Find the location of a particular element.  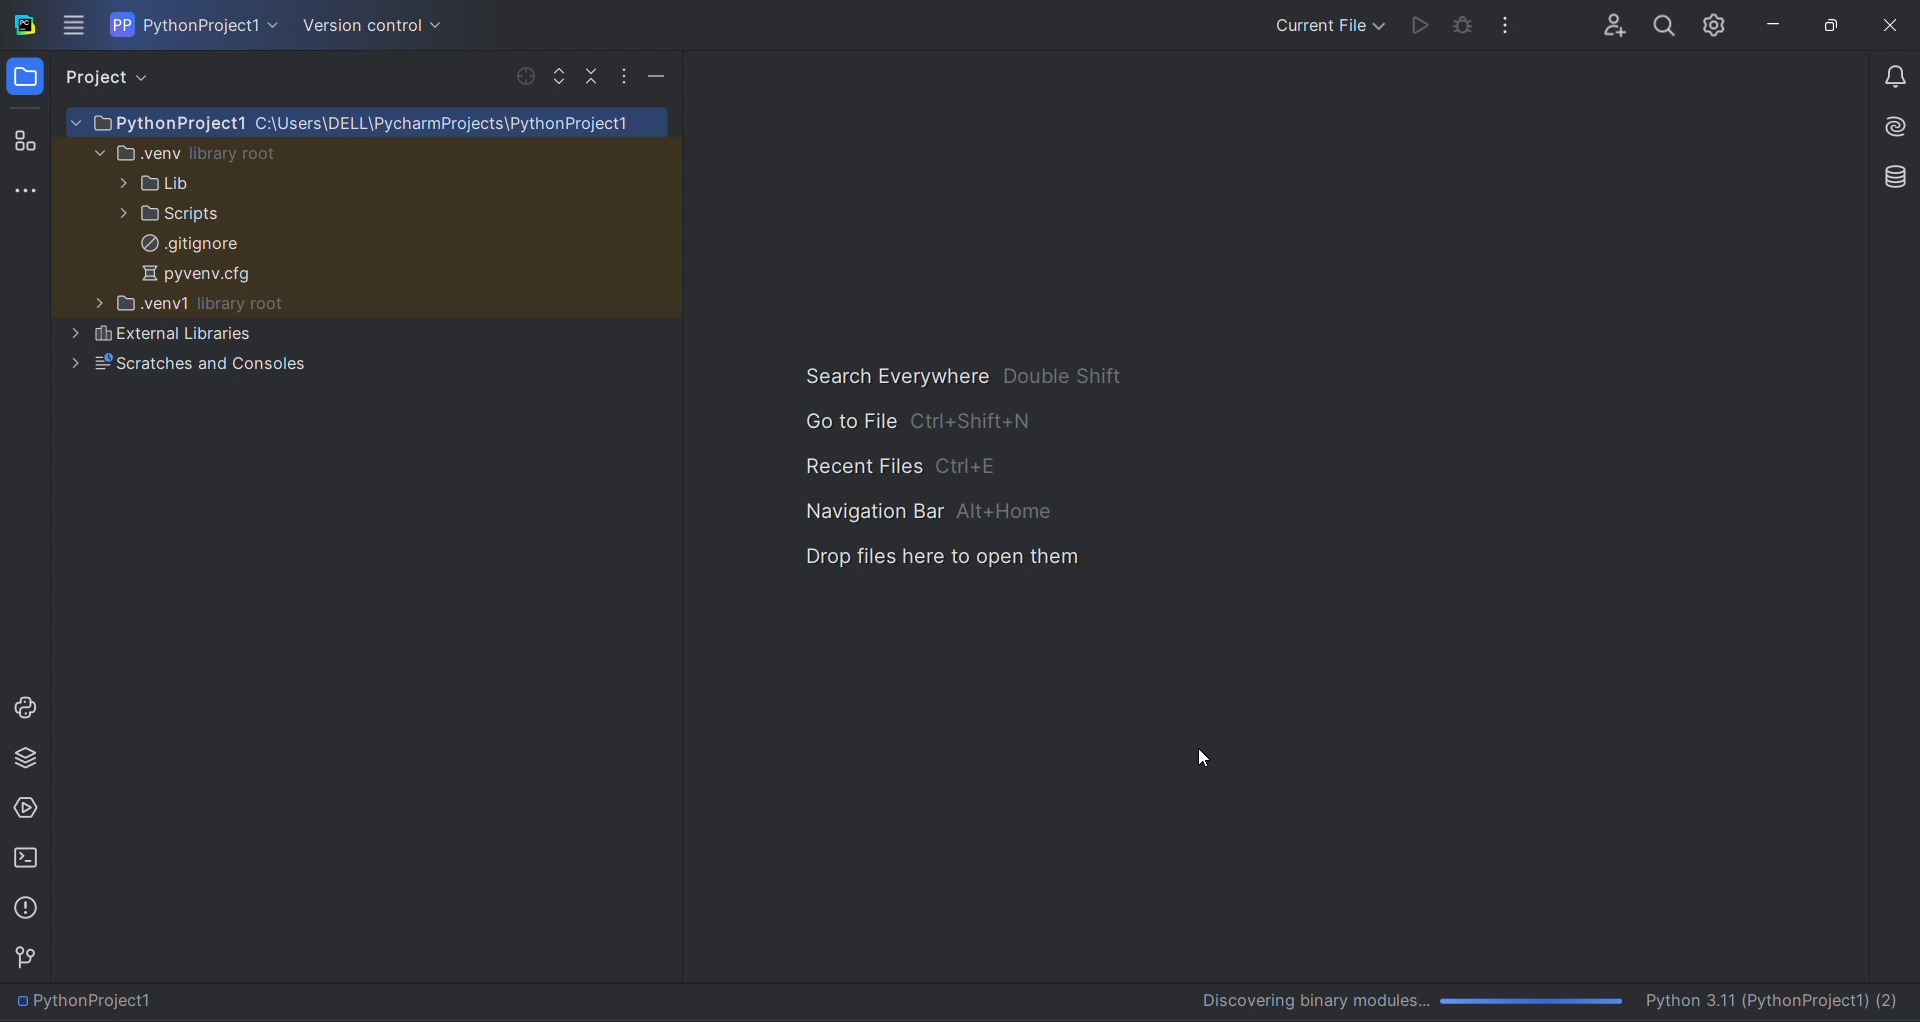

notifications is located at coordinates (1895, 80).